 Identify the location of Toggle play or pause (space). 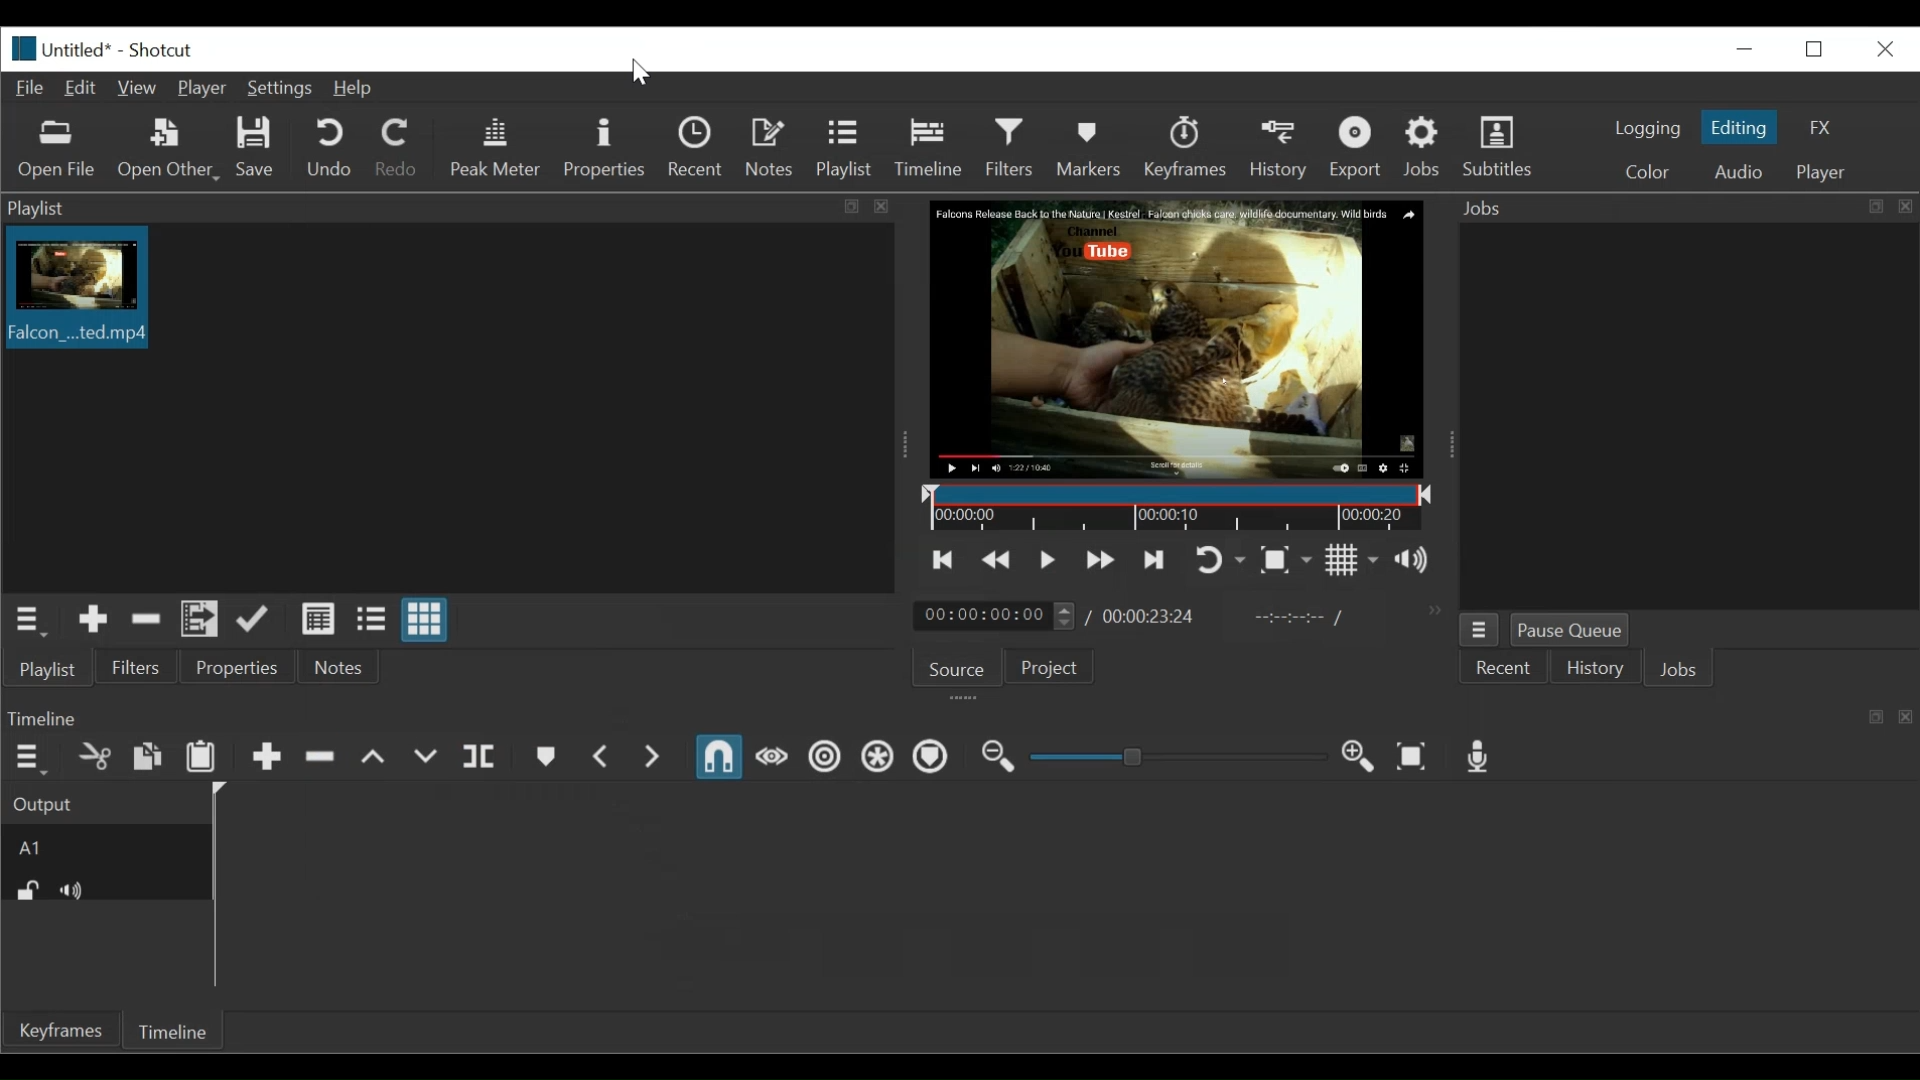
(1048, 558).